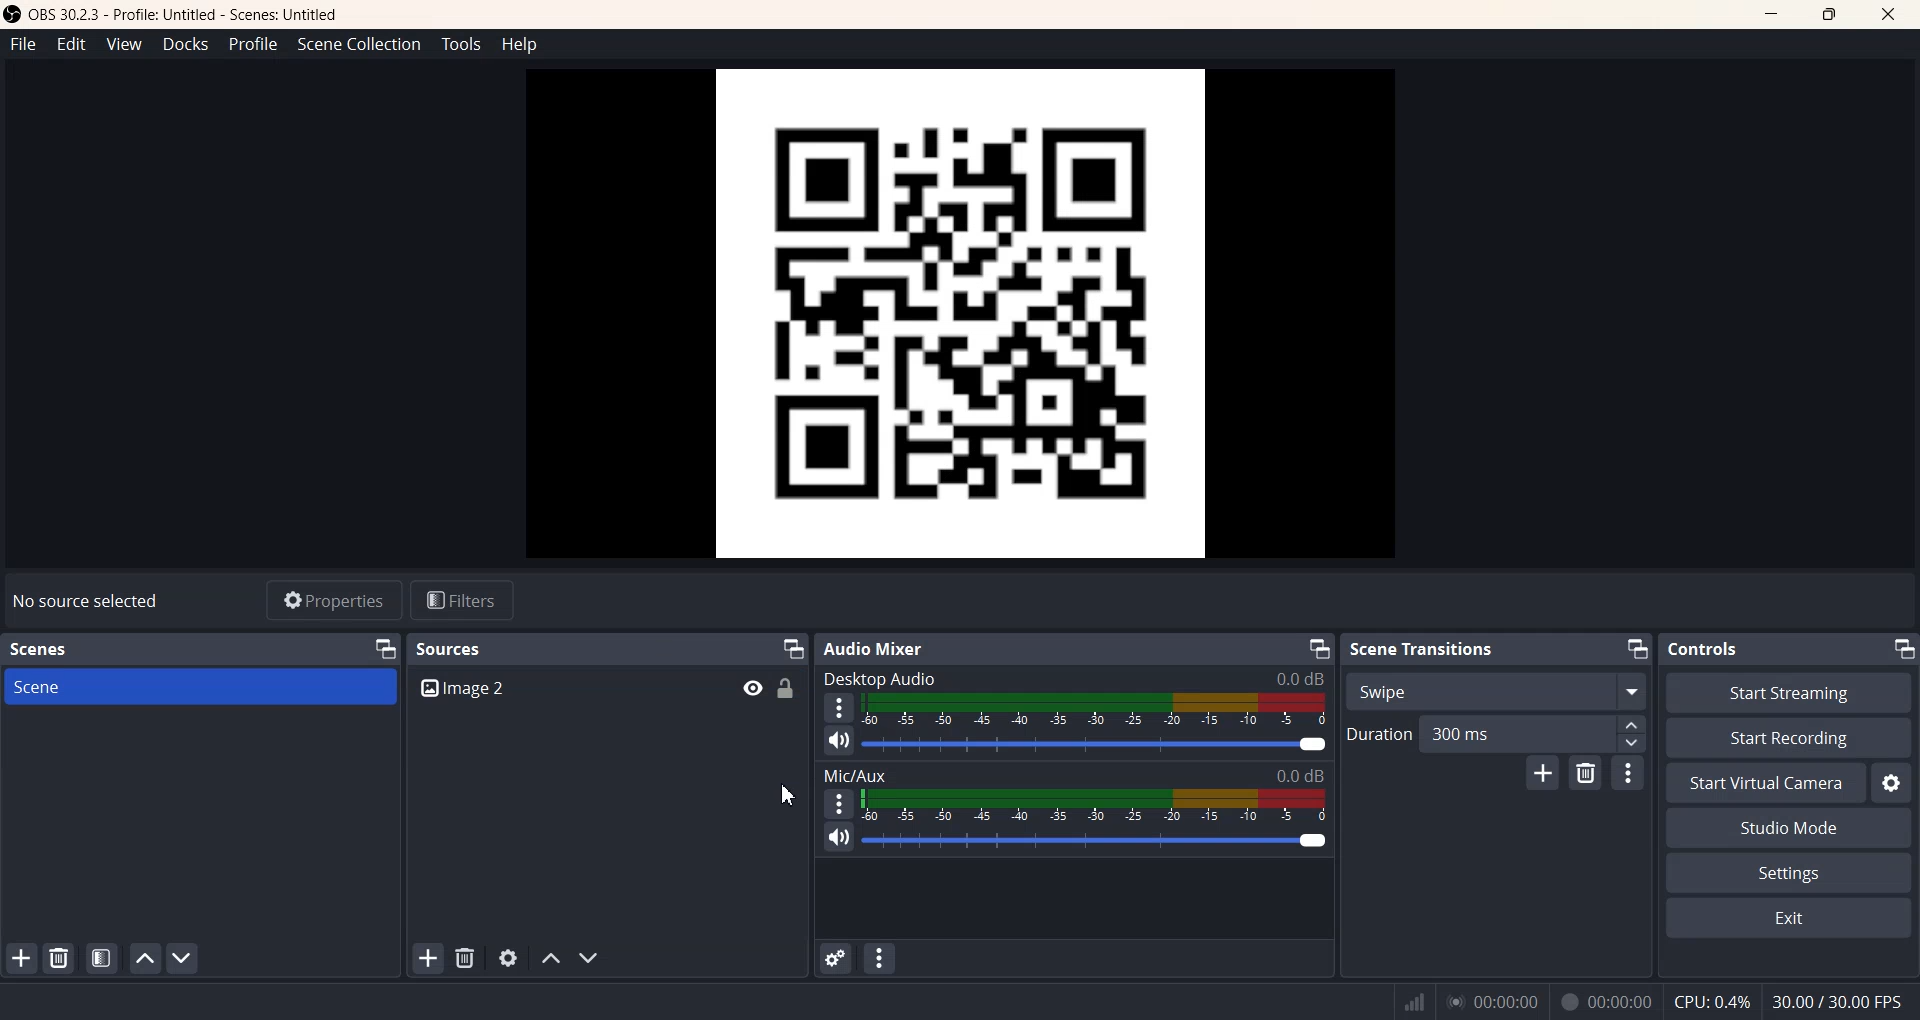 Image resolution: width=1920 pixels, height=1020 pixels. Describe the element at coordinates (1424, 650) in the screenshot. I see `Scene Transitions` at that location.